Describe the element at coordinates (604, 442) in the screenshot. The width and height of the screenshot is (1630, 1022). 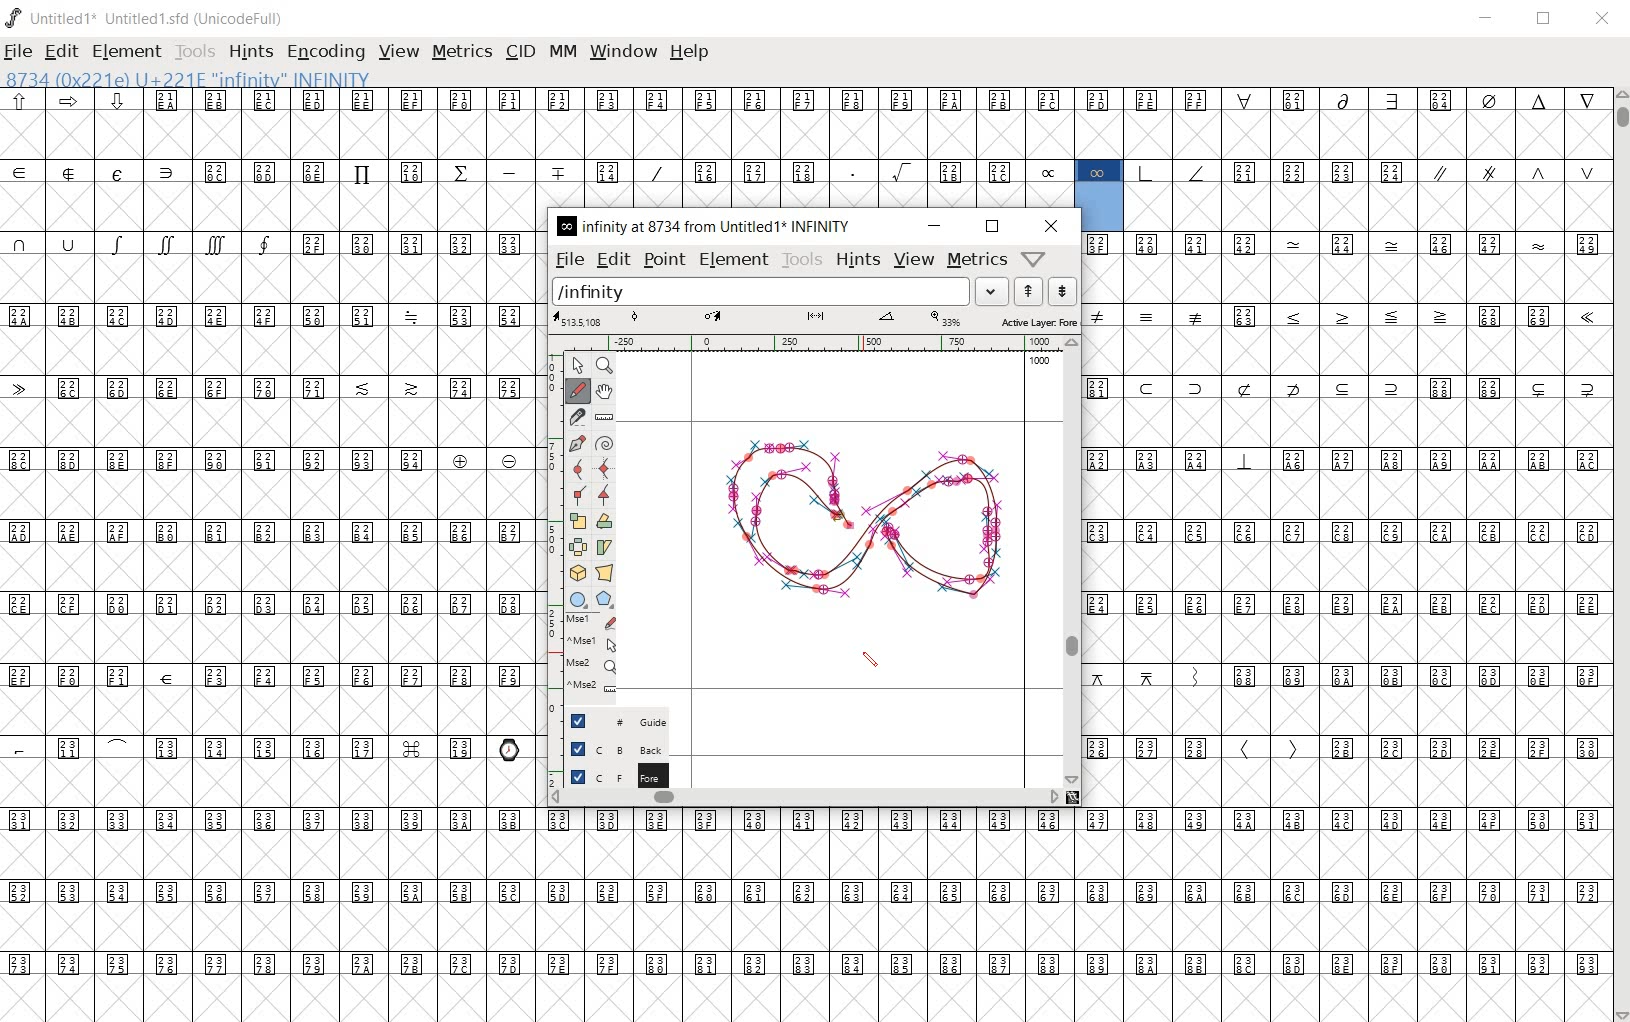
I see `change whether spiro is active or not` at that location.